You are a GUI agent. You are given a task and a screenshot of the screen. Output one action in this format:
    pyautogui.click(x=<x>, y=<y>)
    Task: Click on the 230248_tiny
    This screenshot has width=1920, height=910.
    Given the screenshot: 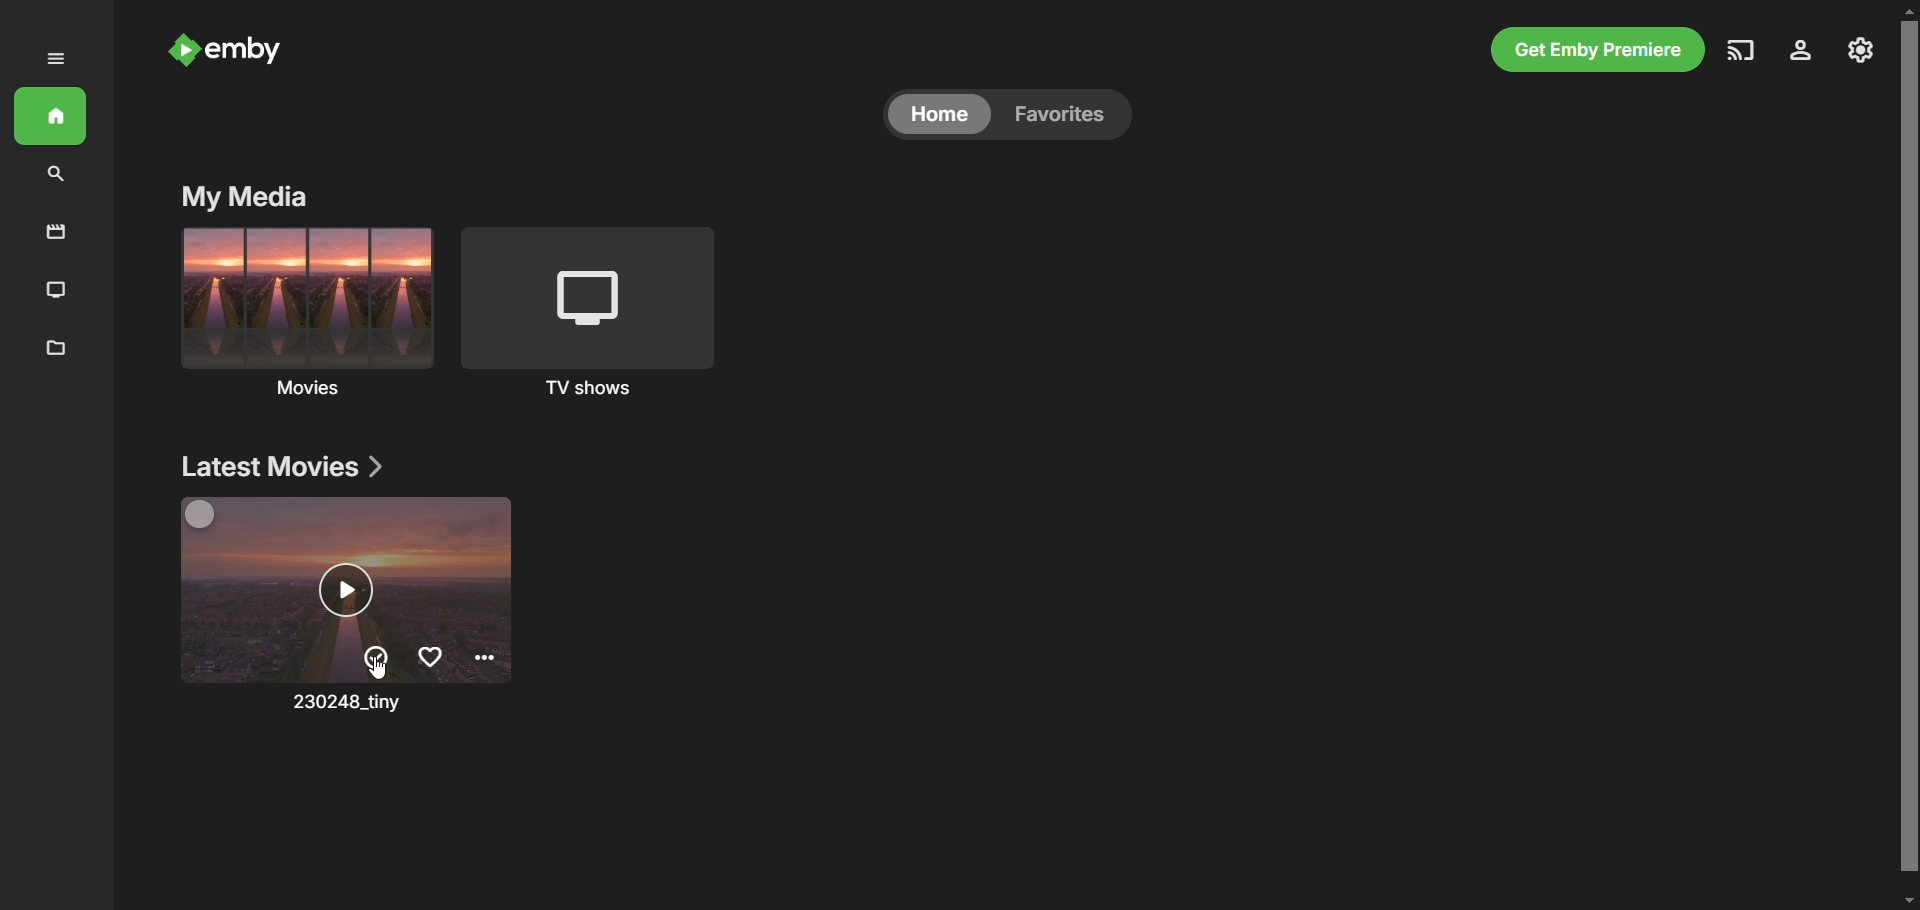 What is the action you would take?
    pyautogui.click(x=345, y=707)
    